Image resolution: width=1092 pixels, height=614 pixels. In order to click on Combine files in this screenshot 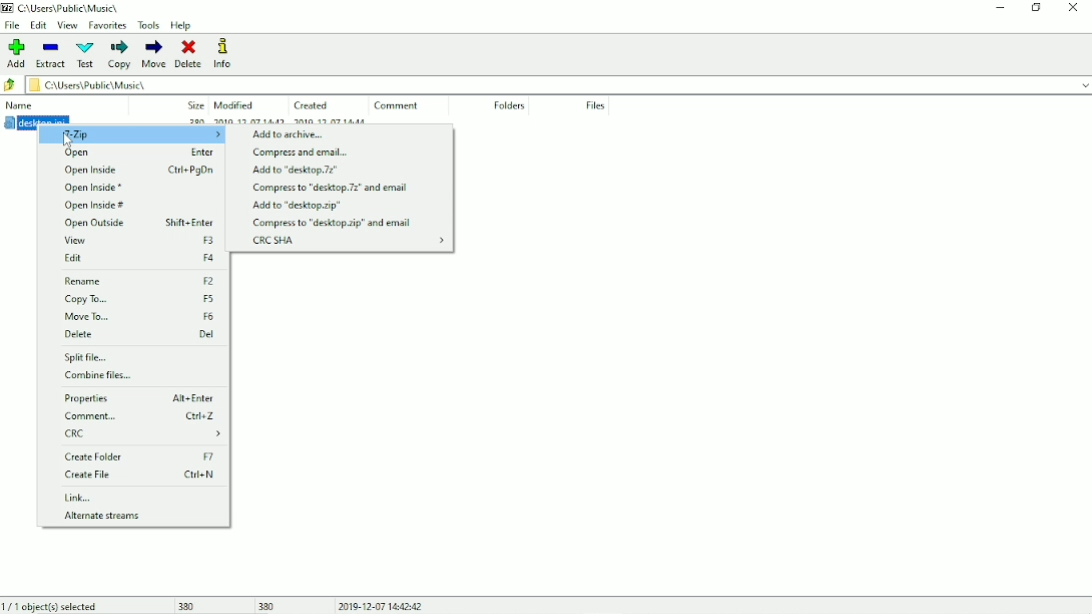, I will do `click(99, 375)`.